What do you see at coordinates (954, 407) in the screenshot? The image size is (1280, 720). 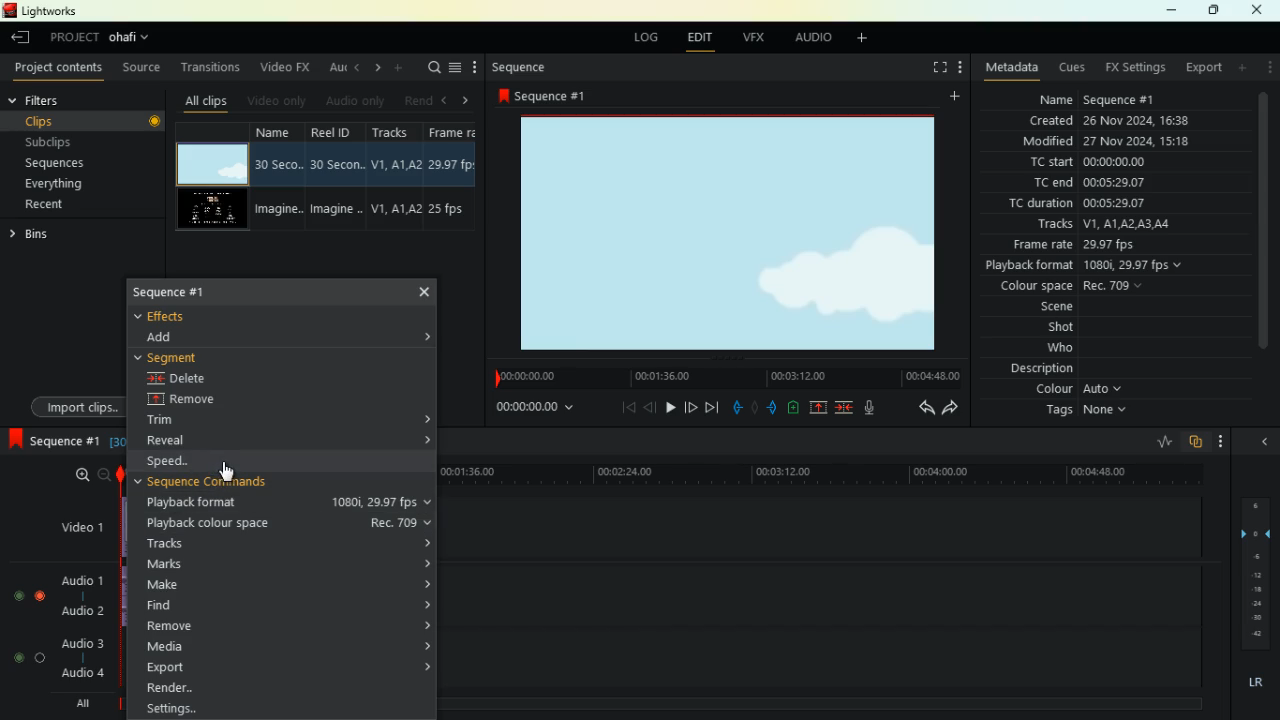 I see `forward` at bounding box center [954, 407].